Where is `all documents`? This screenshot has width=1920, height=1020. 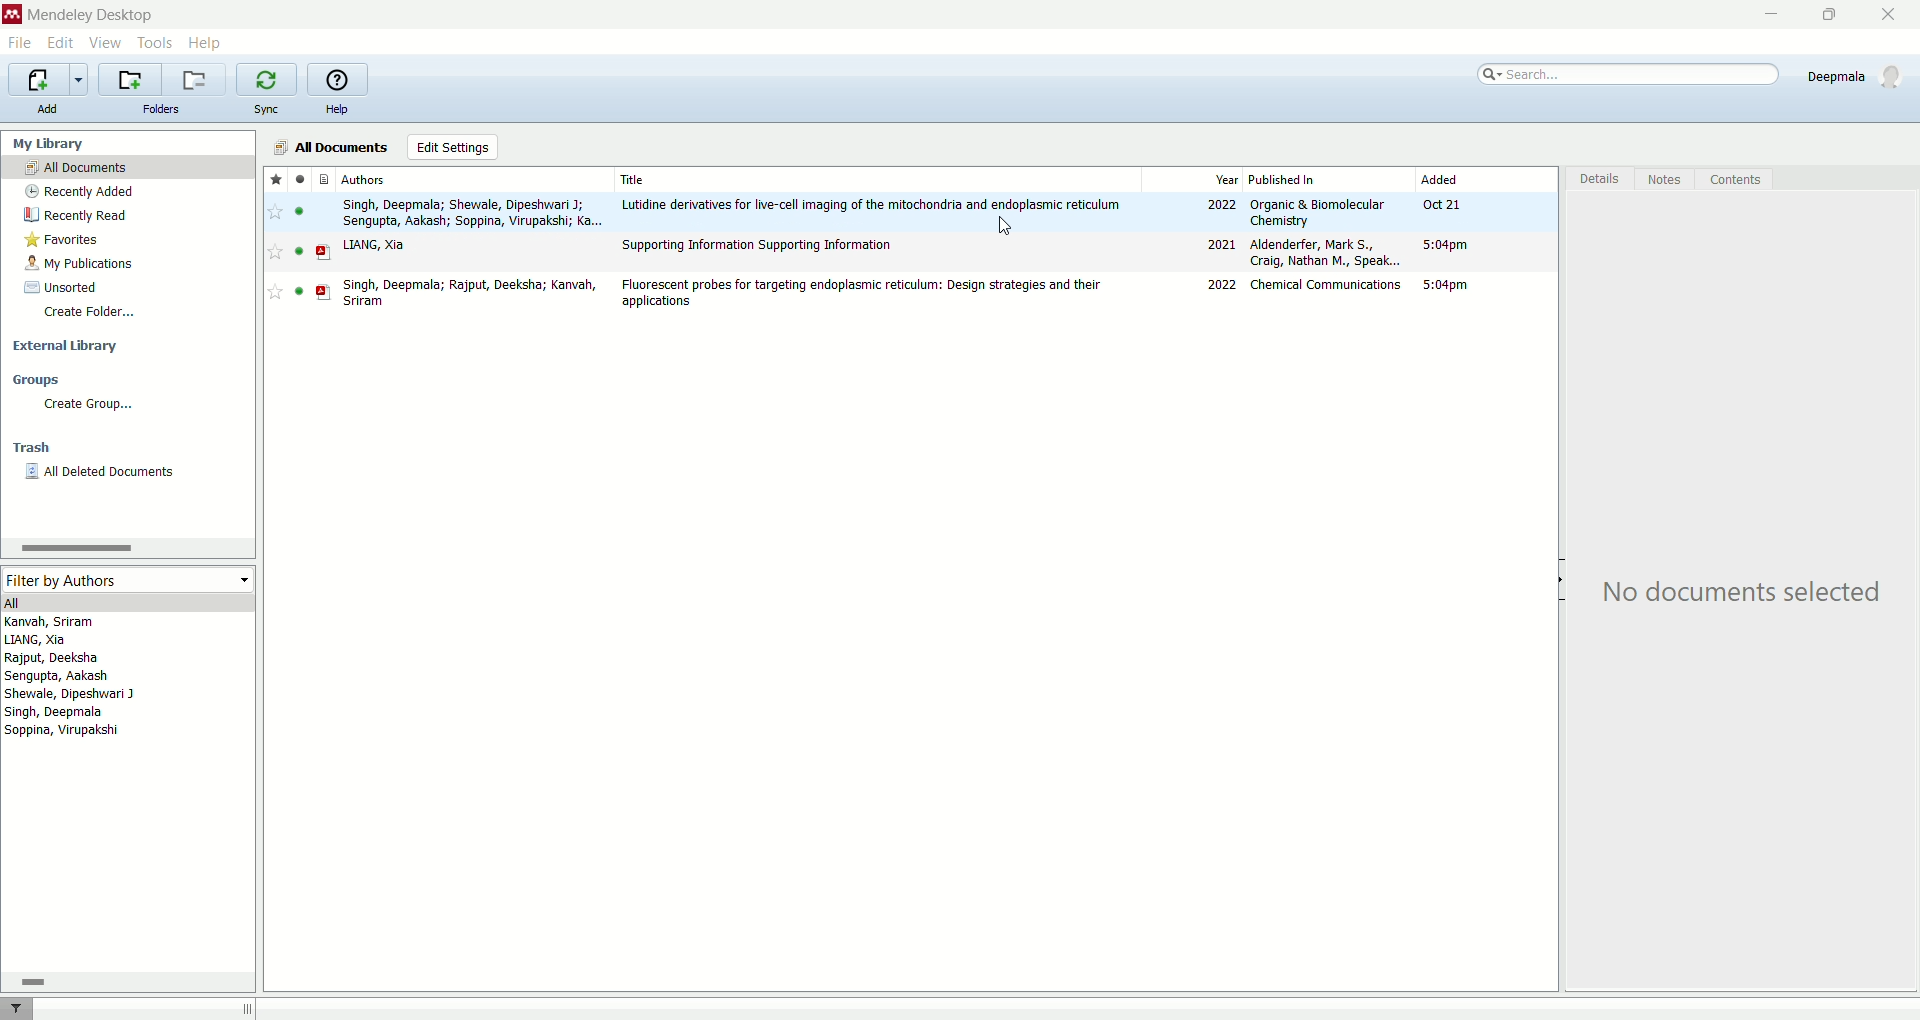 all documents is located at coordinates (128, 166).